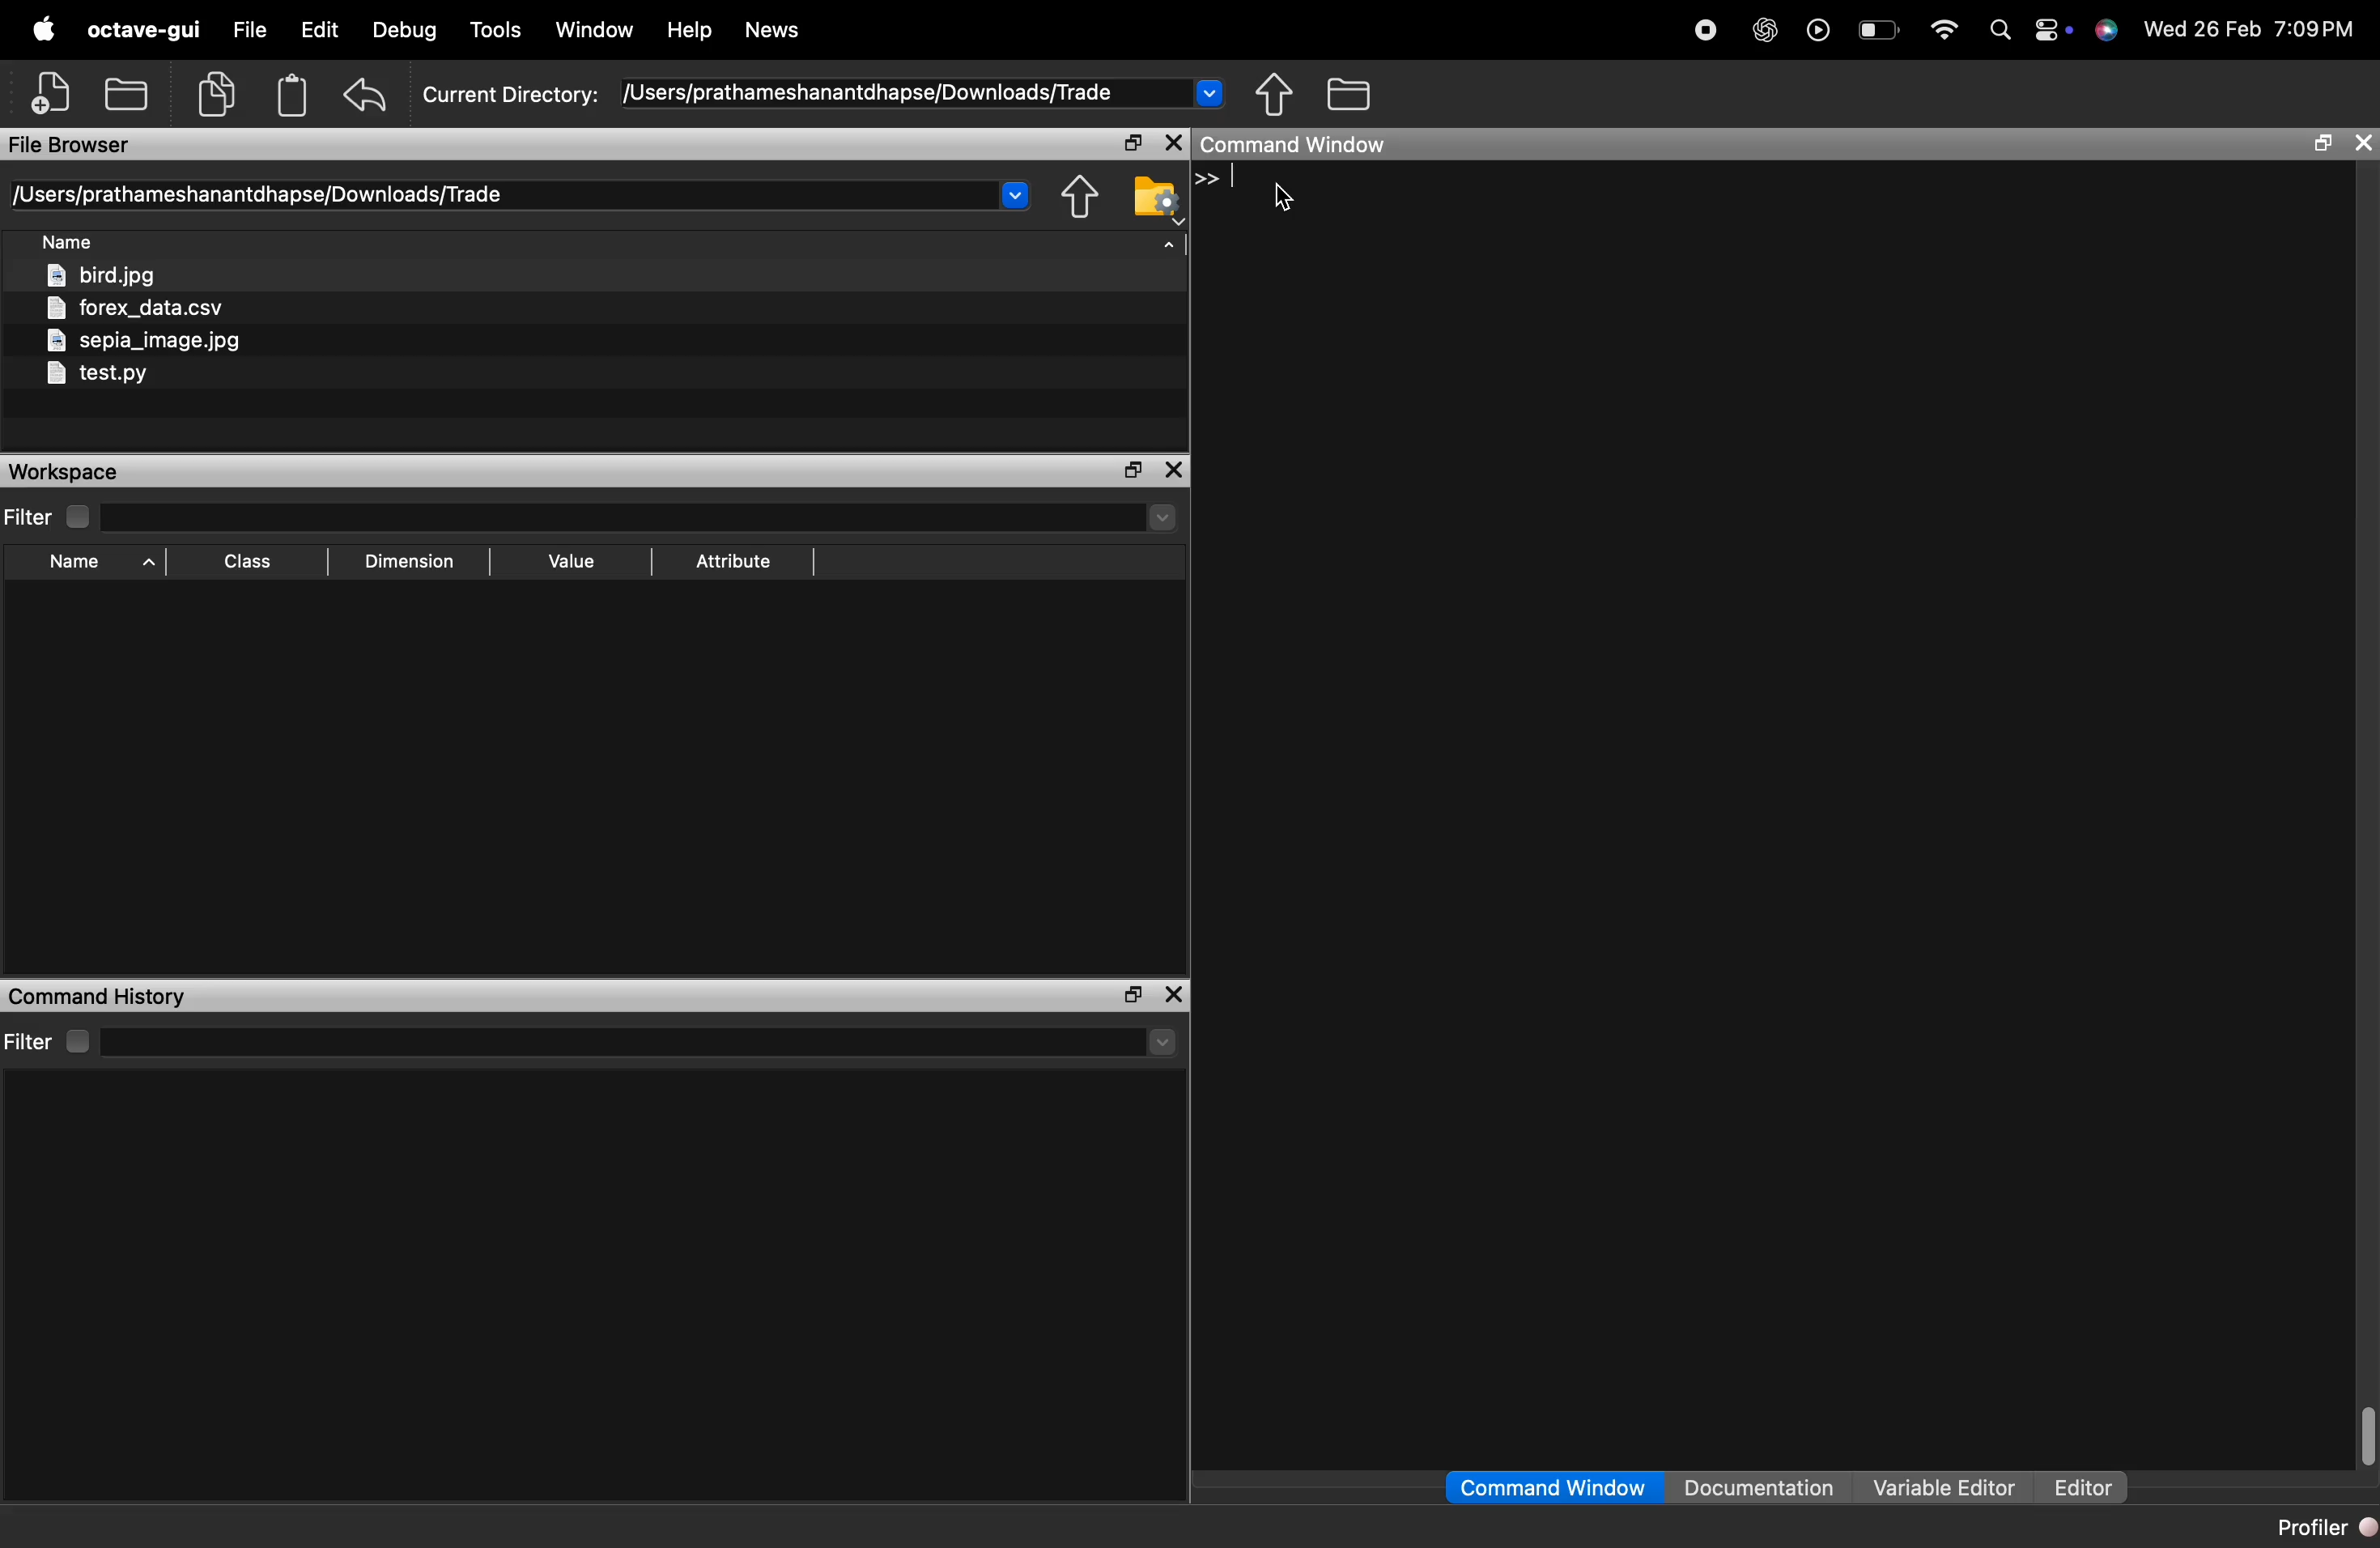 This screenshot has width=2380, height=1548. What do you see at coordinates (644, 517) in the screenshot?
I see `select directory ` at bounding box center [644, 517].